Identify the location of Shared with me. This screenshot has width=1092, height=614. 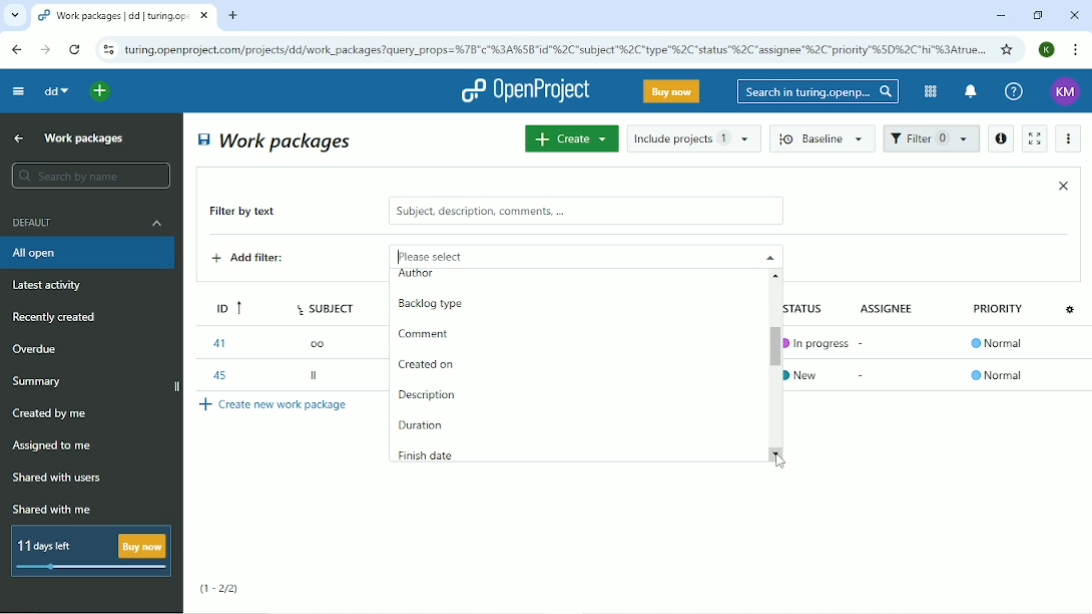
(54, 509).